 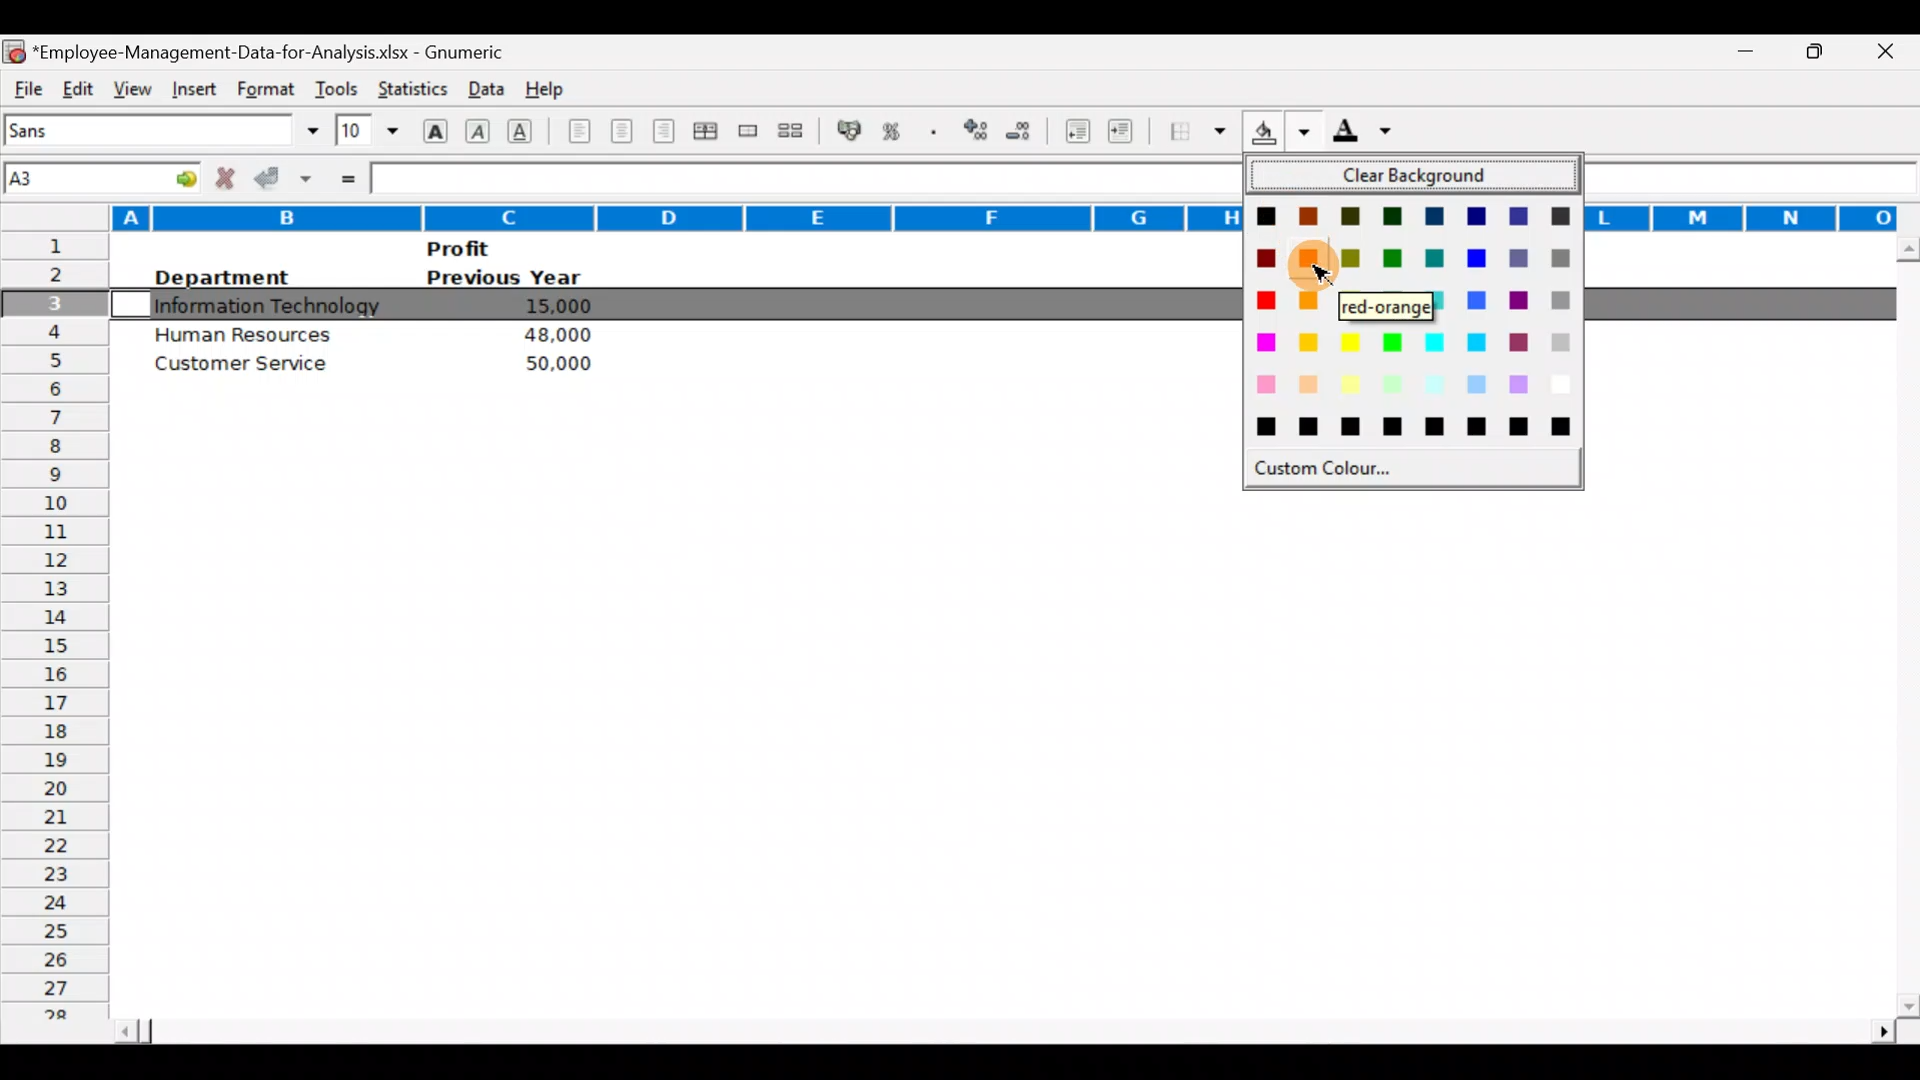 What do you see at coordinates (554, 335) in the screenshot?
I see `48,000` at bounding box center [554, 335].